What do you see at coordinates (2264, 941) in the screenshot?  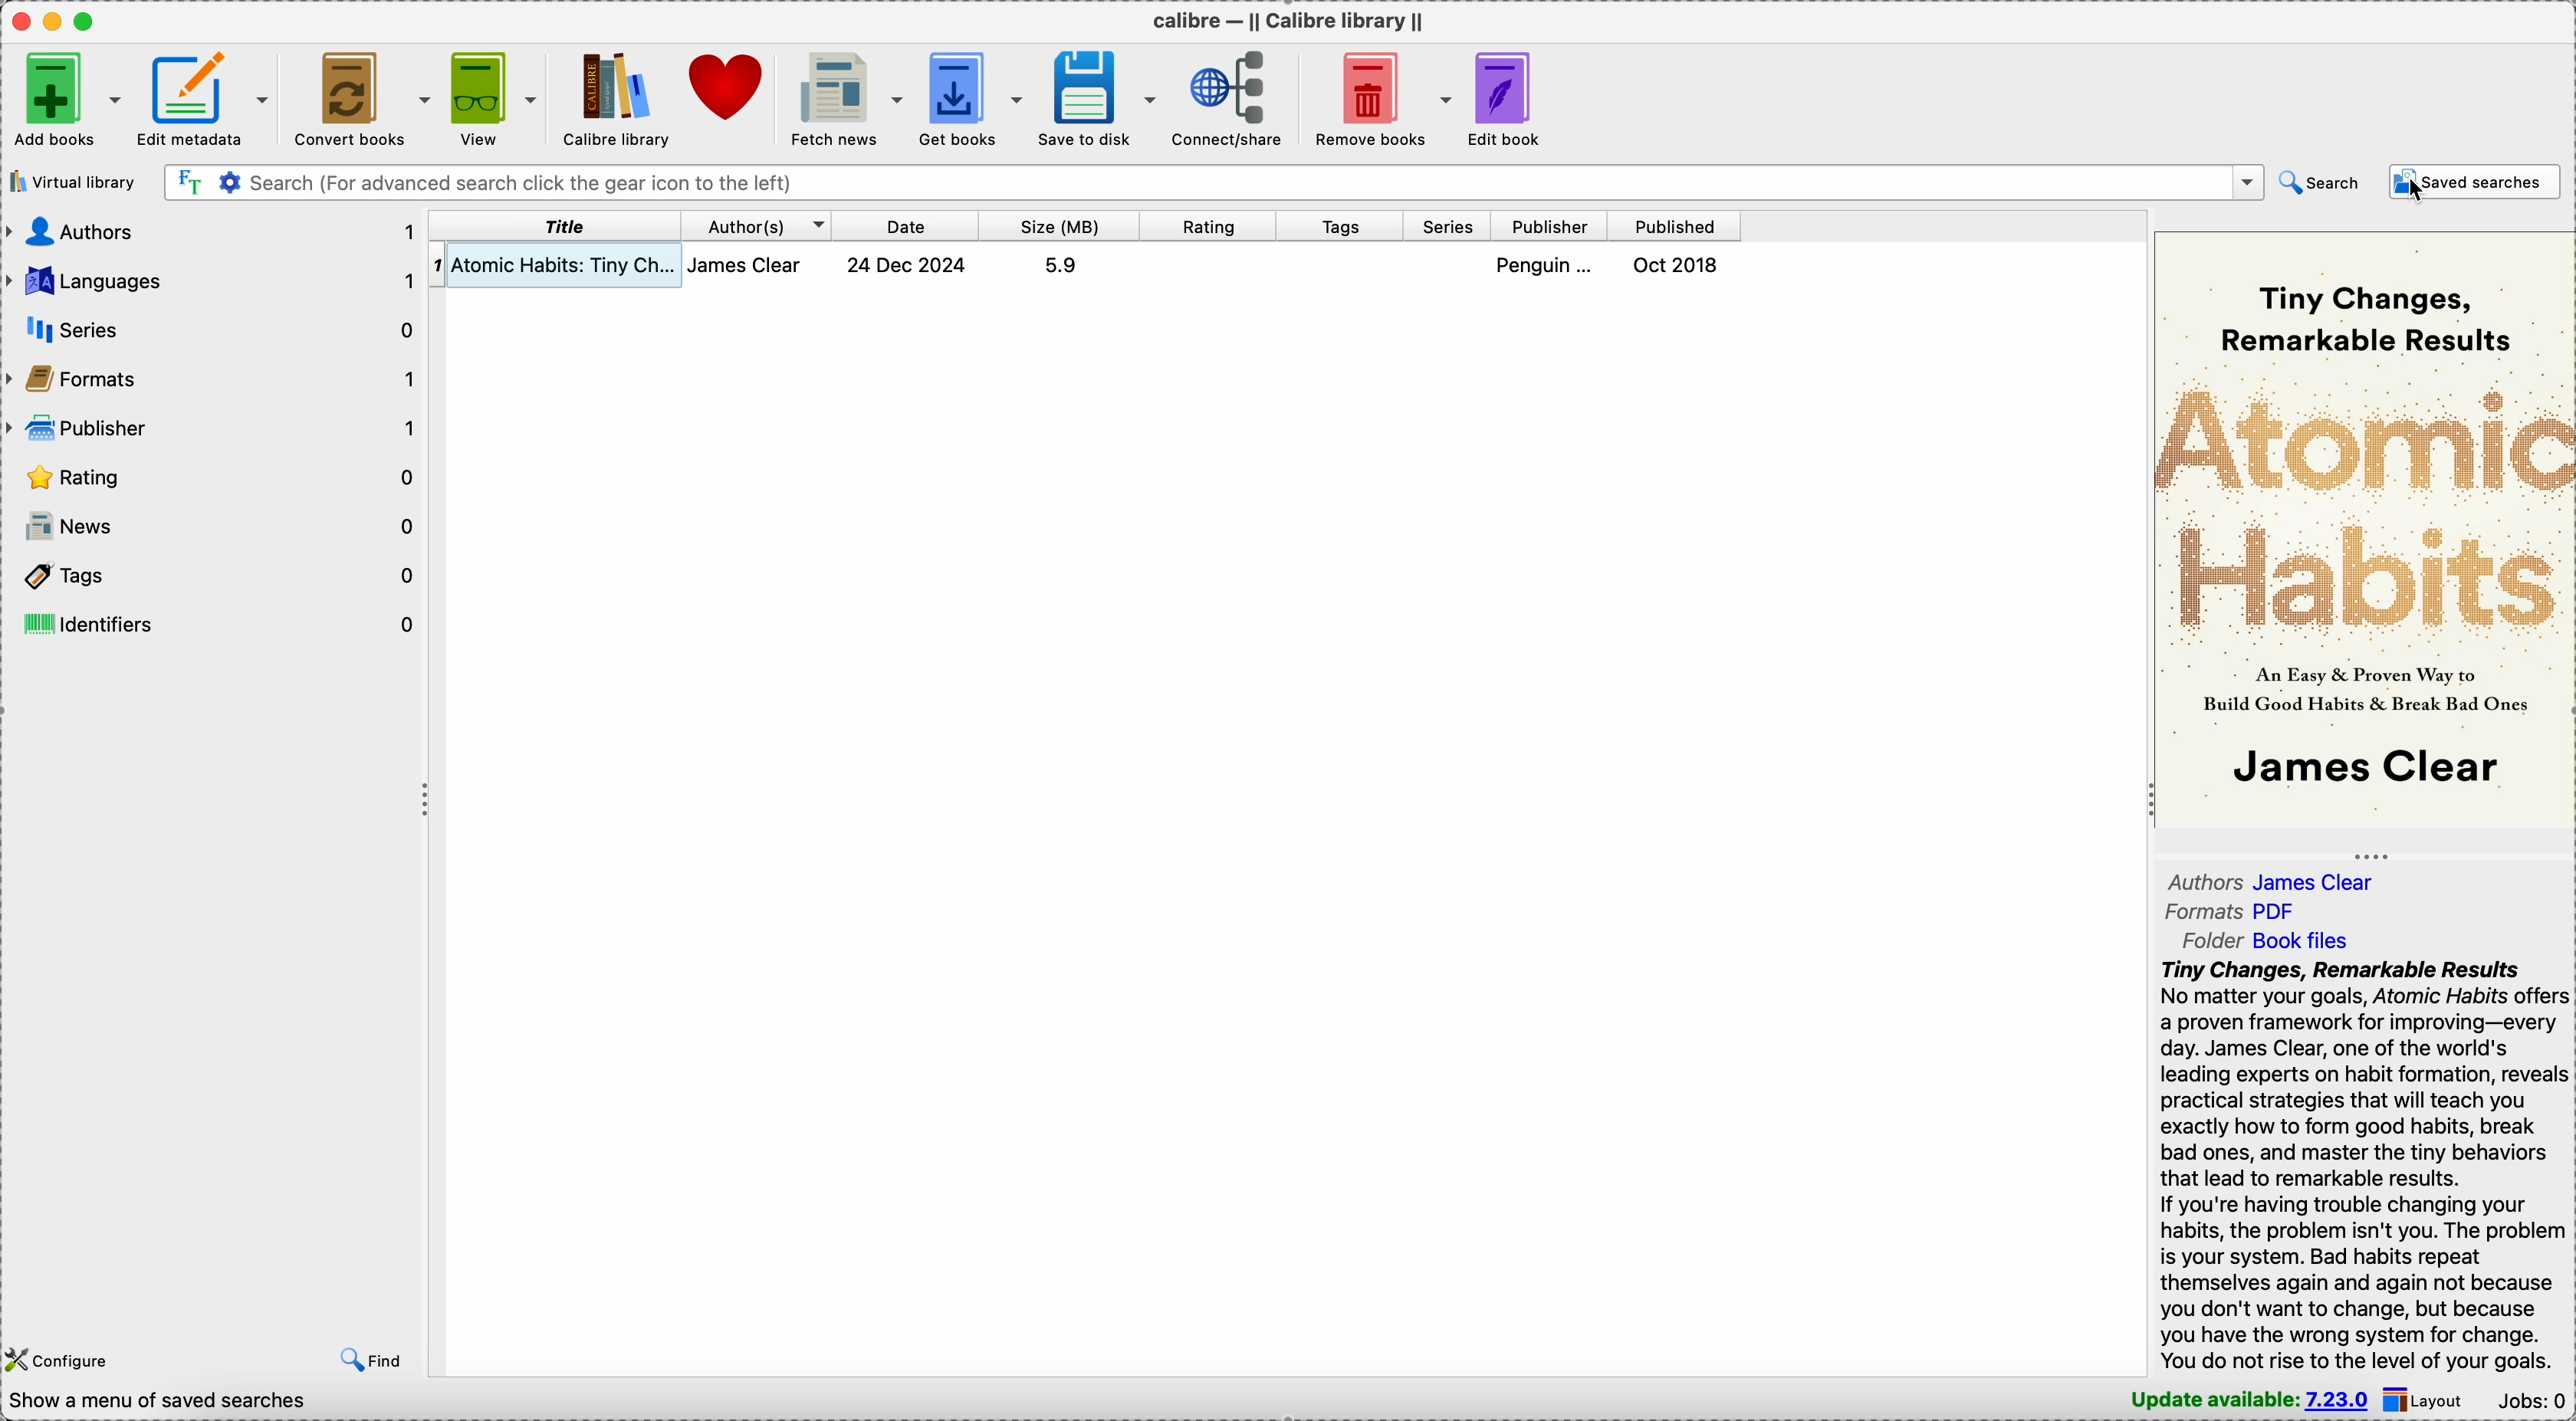 I see `folder Book files` at bounding box center [2264, 941].